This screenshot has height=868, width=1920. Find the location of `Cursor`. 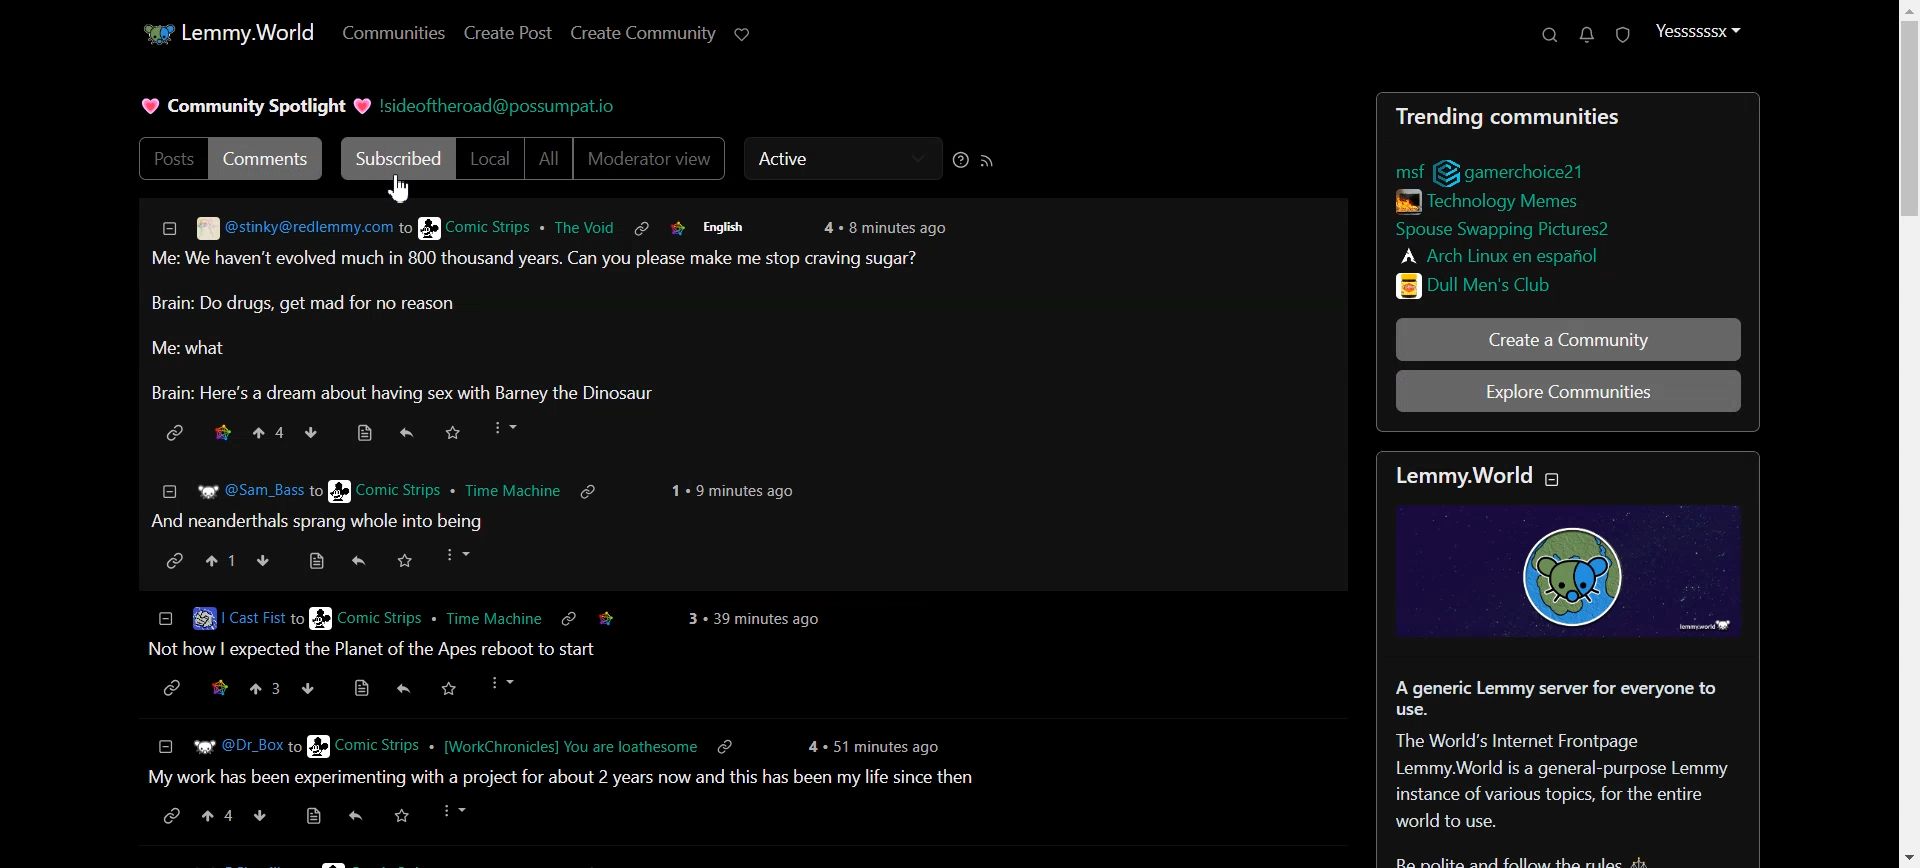

Cursor is located at coordinates (402, 189).